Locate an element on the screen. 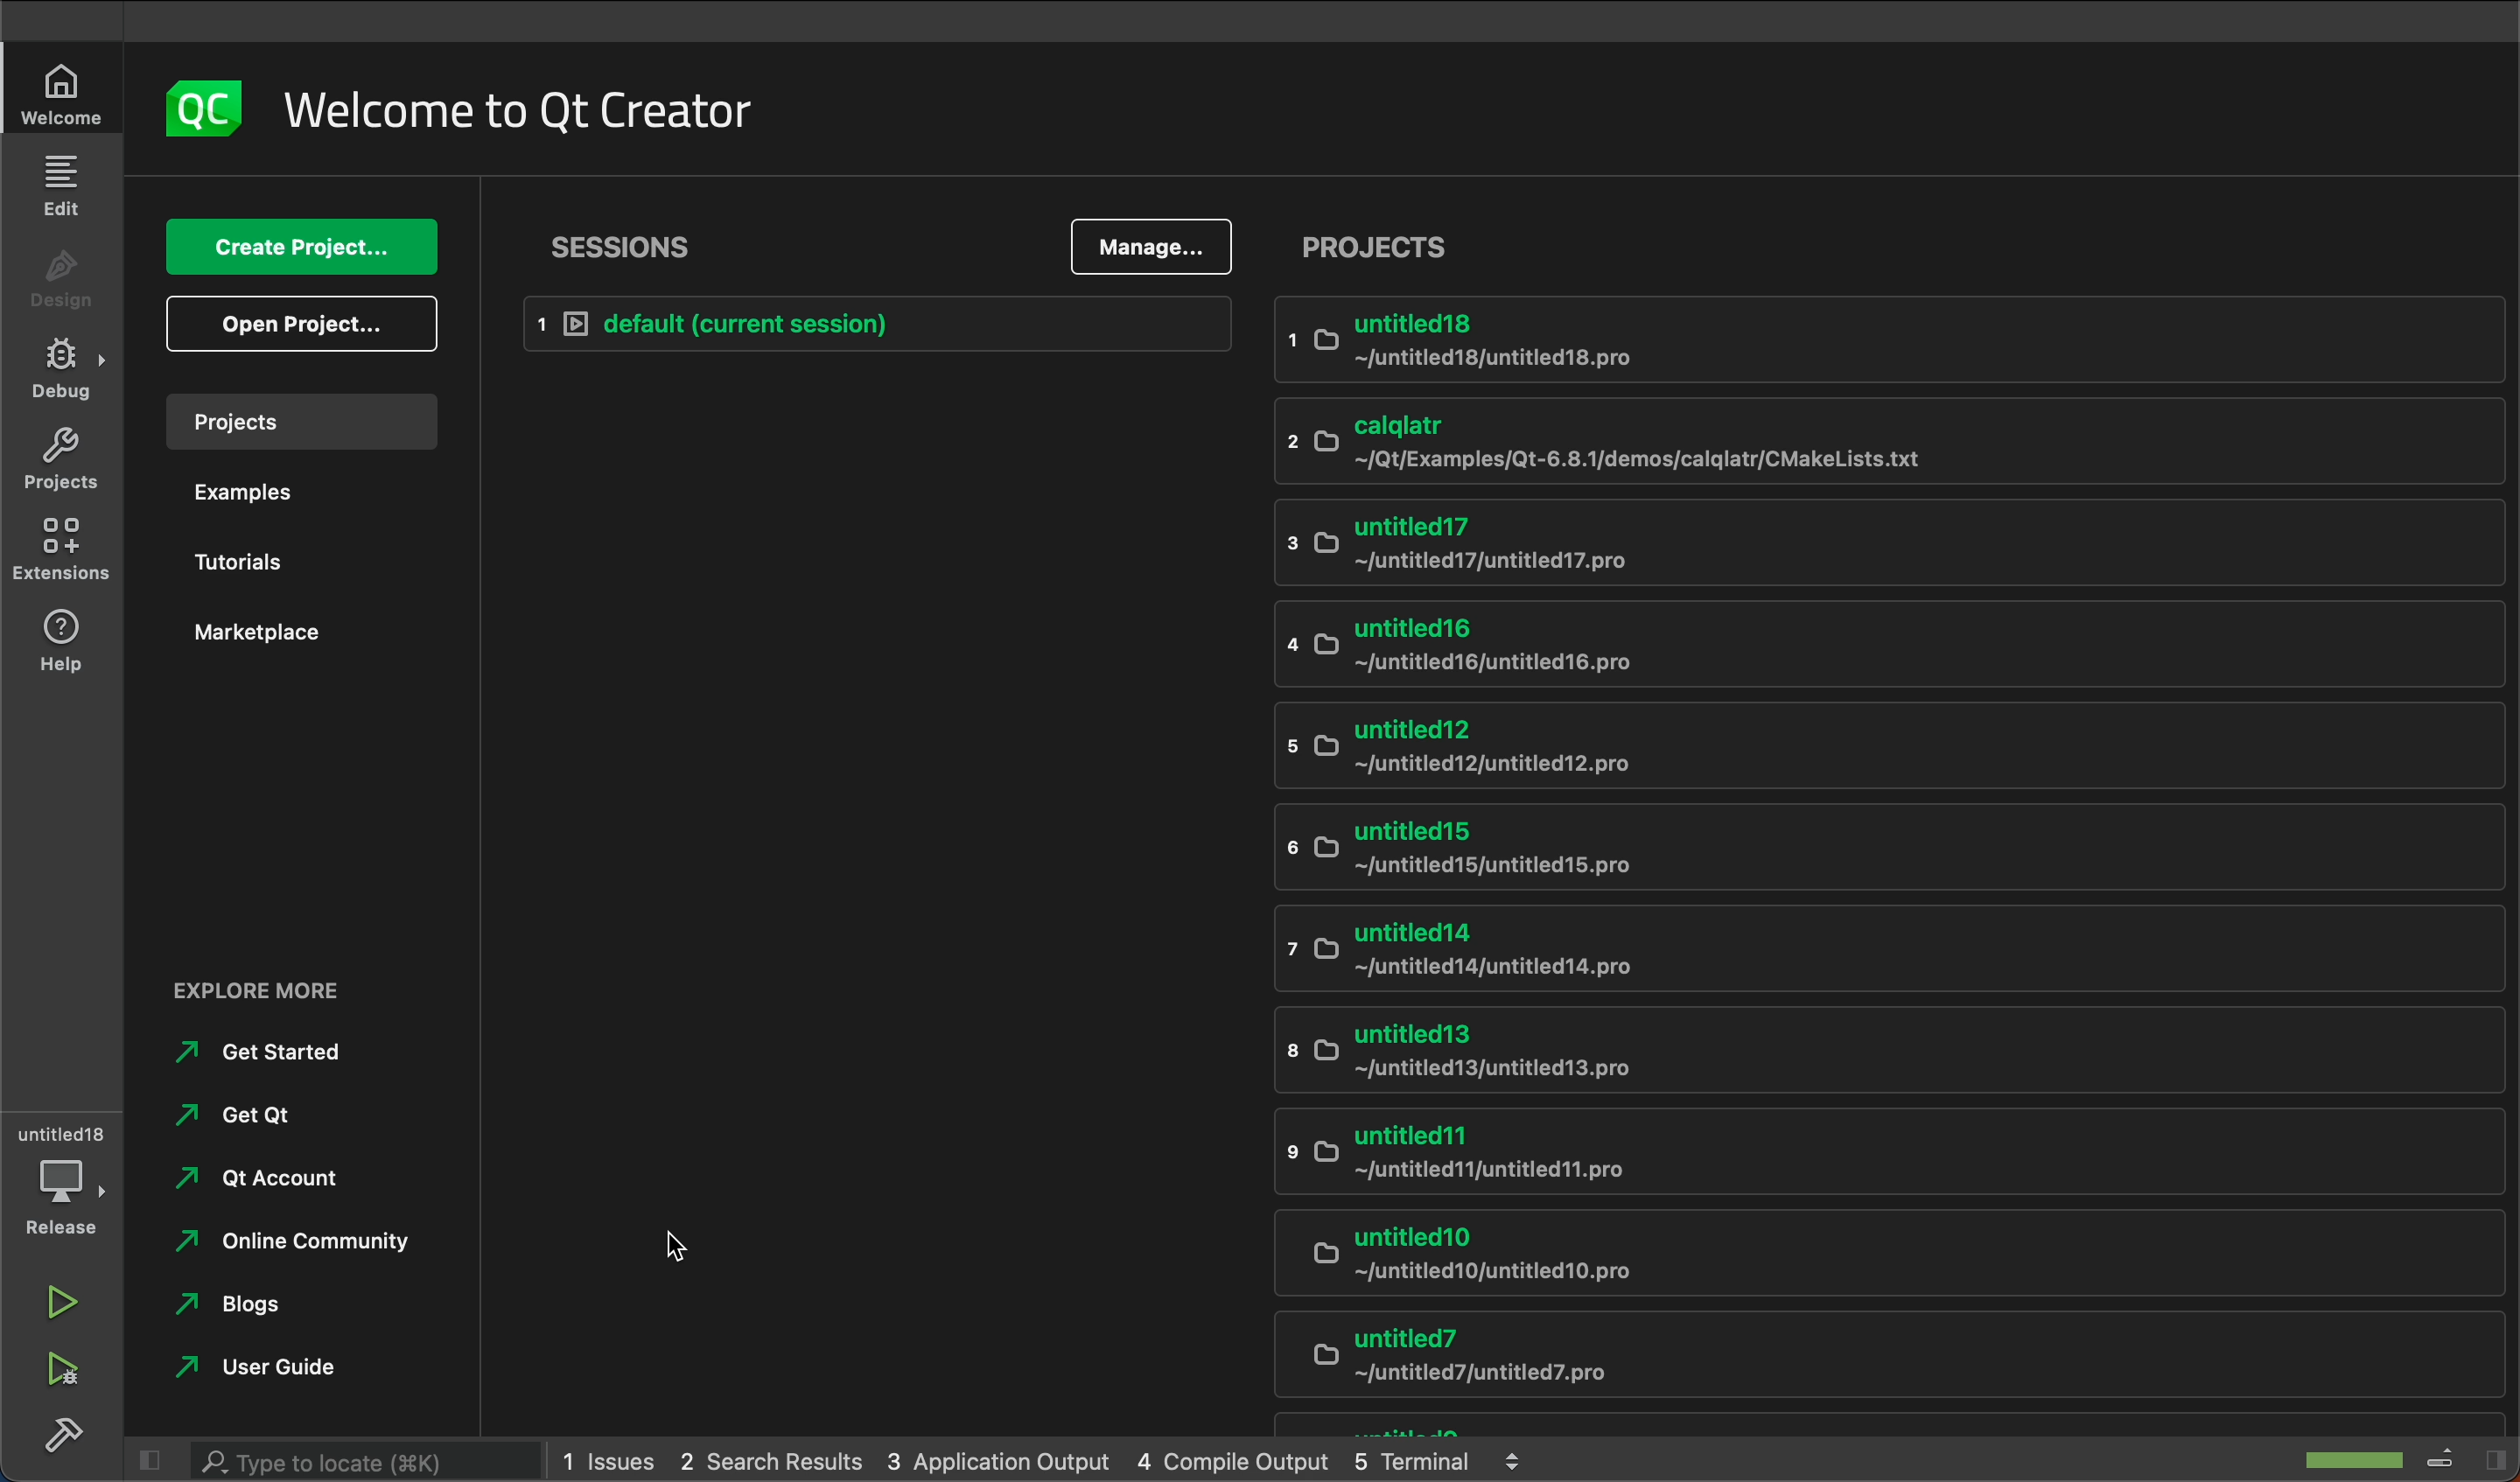 This screenshot has height=1482, width=2520. blogs is located at coordinates (234, 1304).